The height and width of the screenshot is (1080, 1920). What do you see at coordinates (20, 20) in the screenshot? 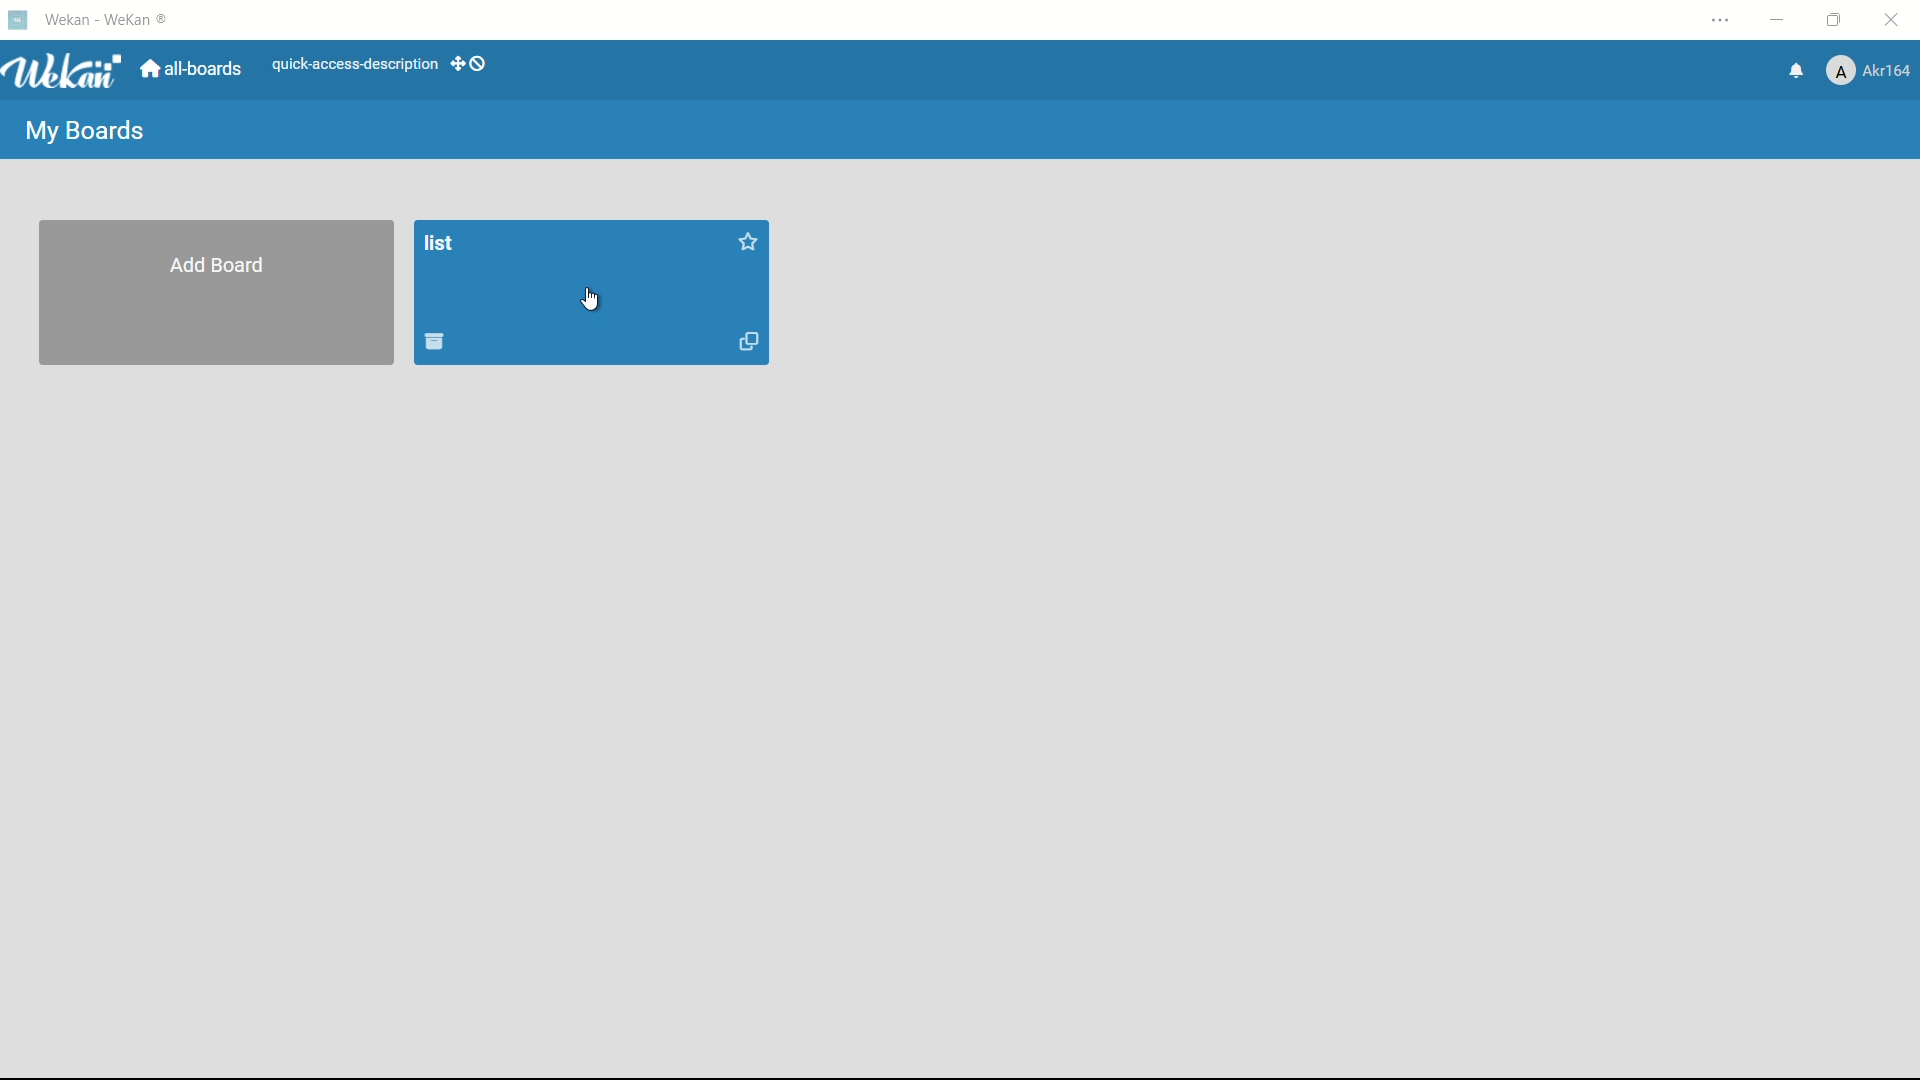
I see `app icon` at bounding box center [20, 20].